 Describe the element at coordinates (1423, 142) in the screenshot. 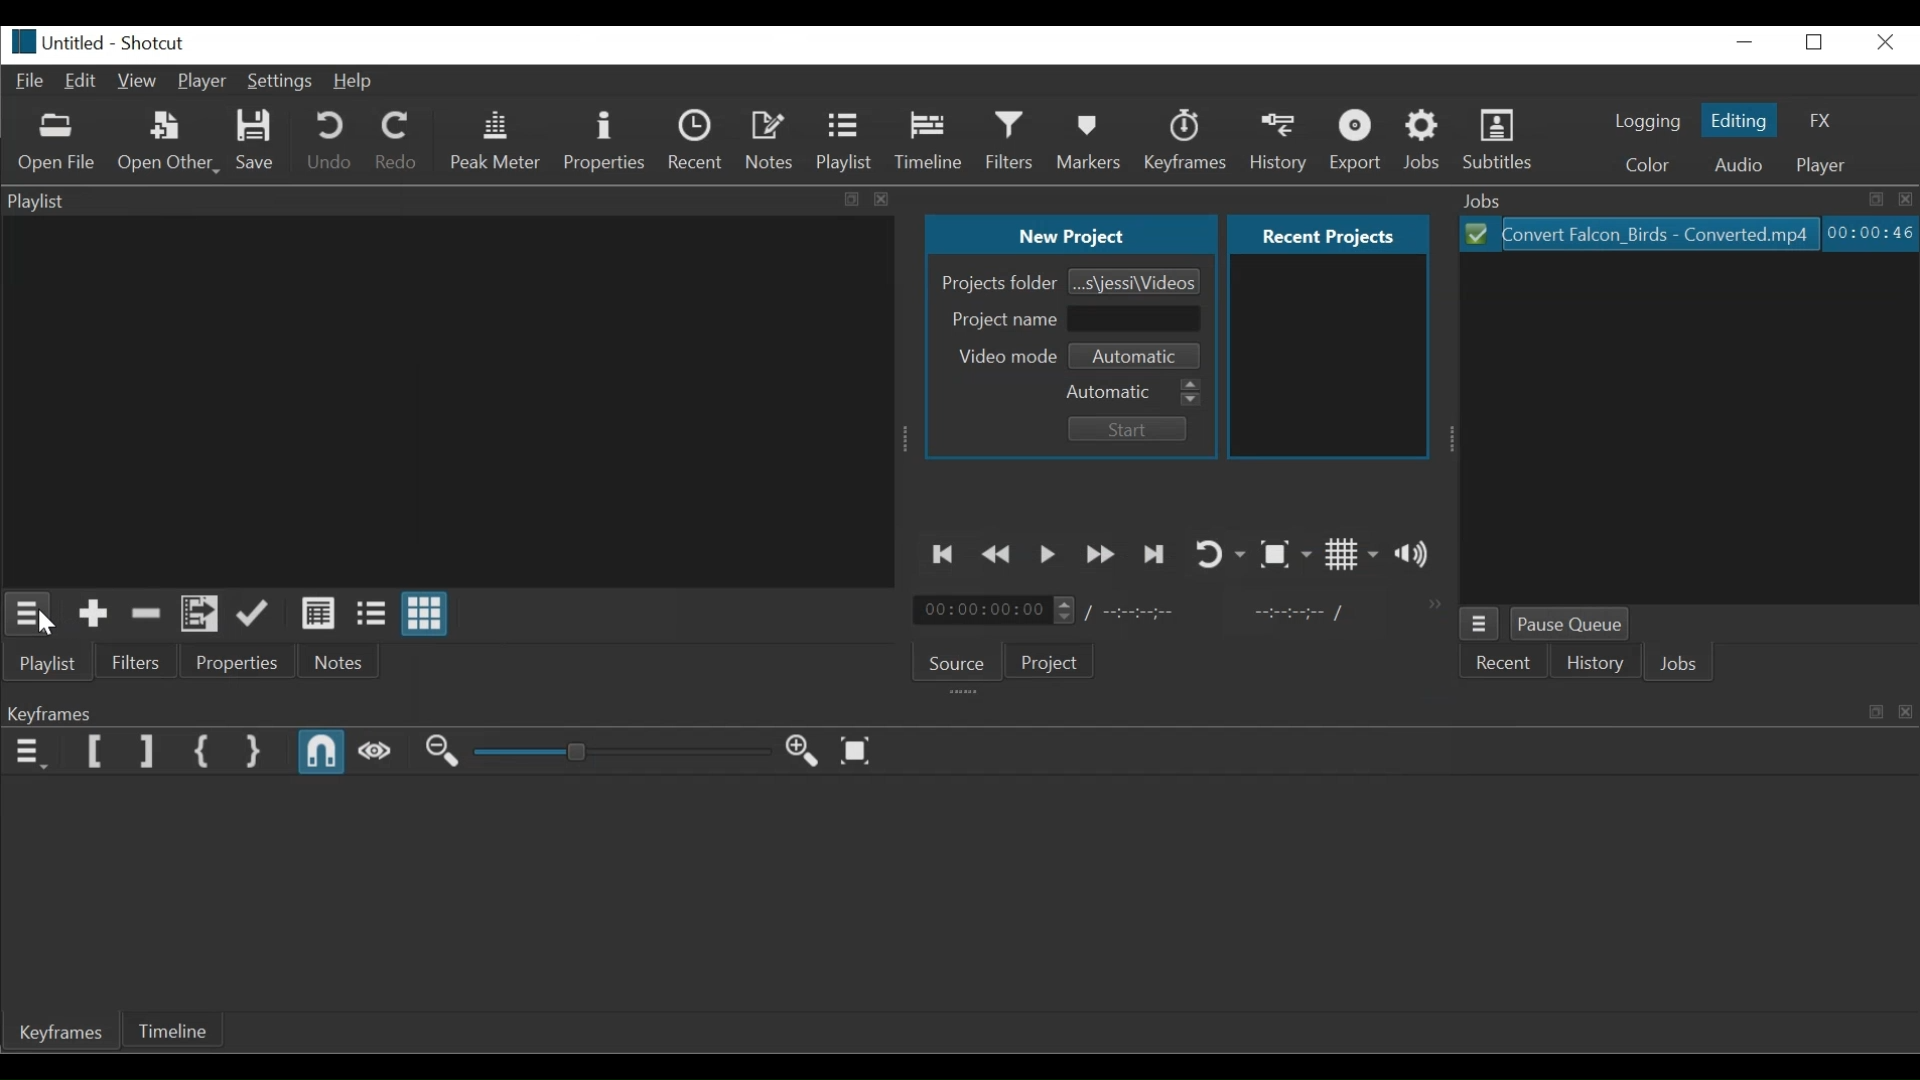

I see `Jobs` at that location.